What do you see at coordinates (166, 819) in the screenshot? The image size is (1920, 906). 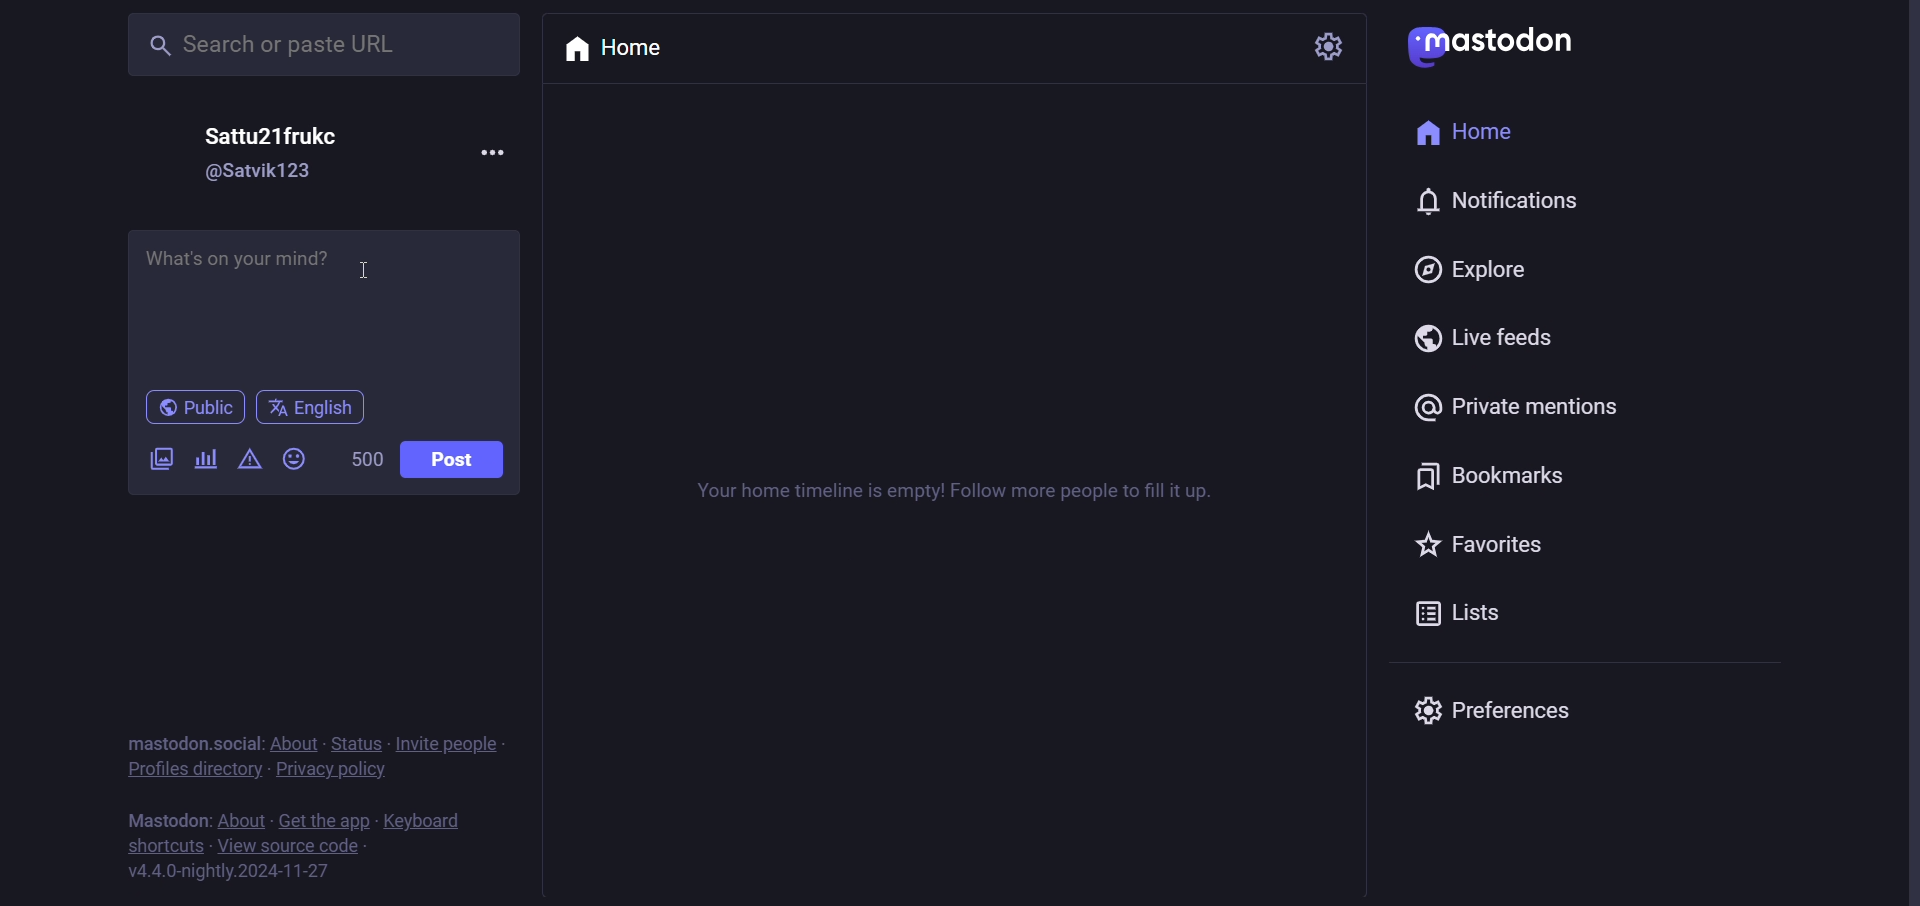 I see `mastodon` at bounding box center [166, 819].